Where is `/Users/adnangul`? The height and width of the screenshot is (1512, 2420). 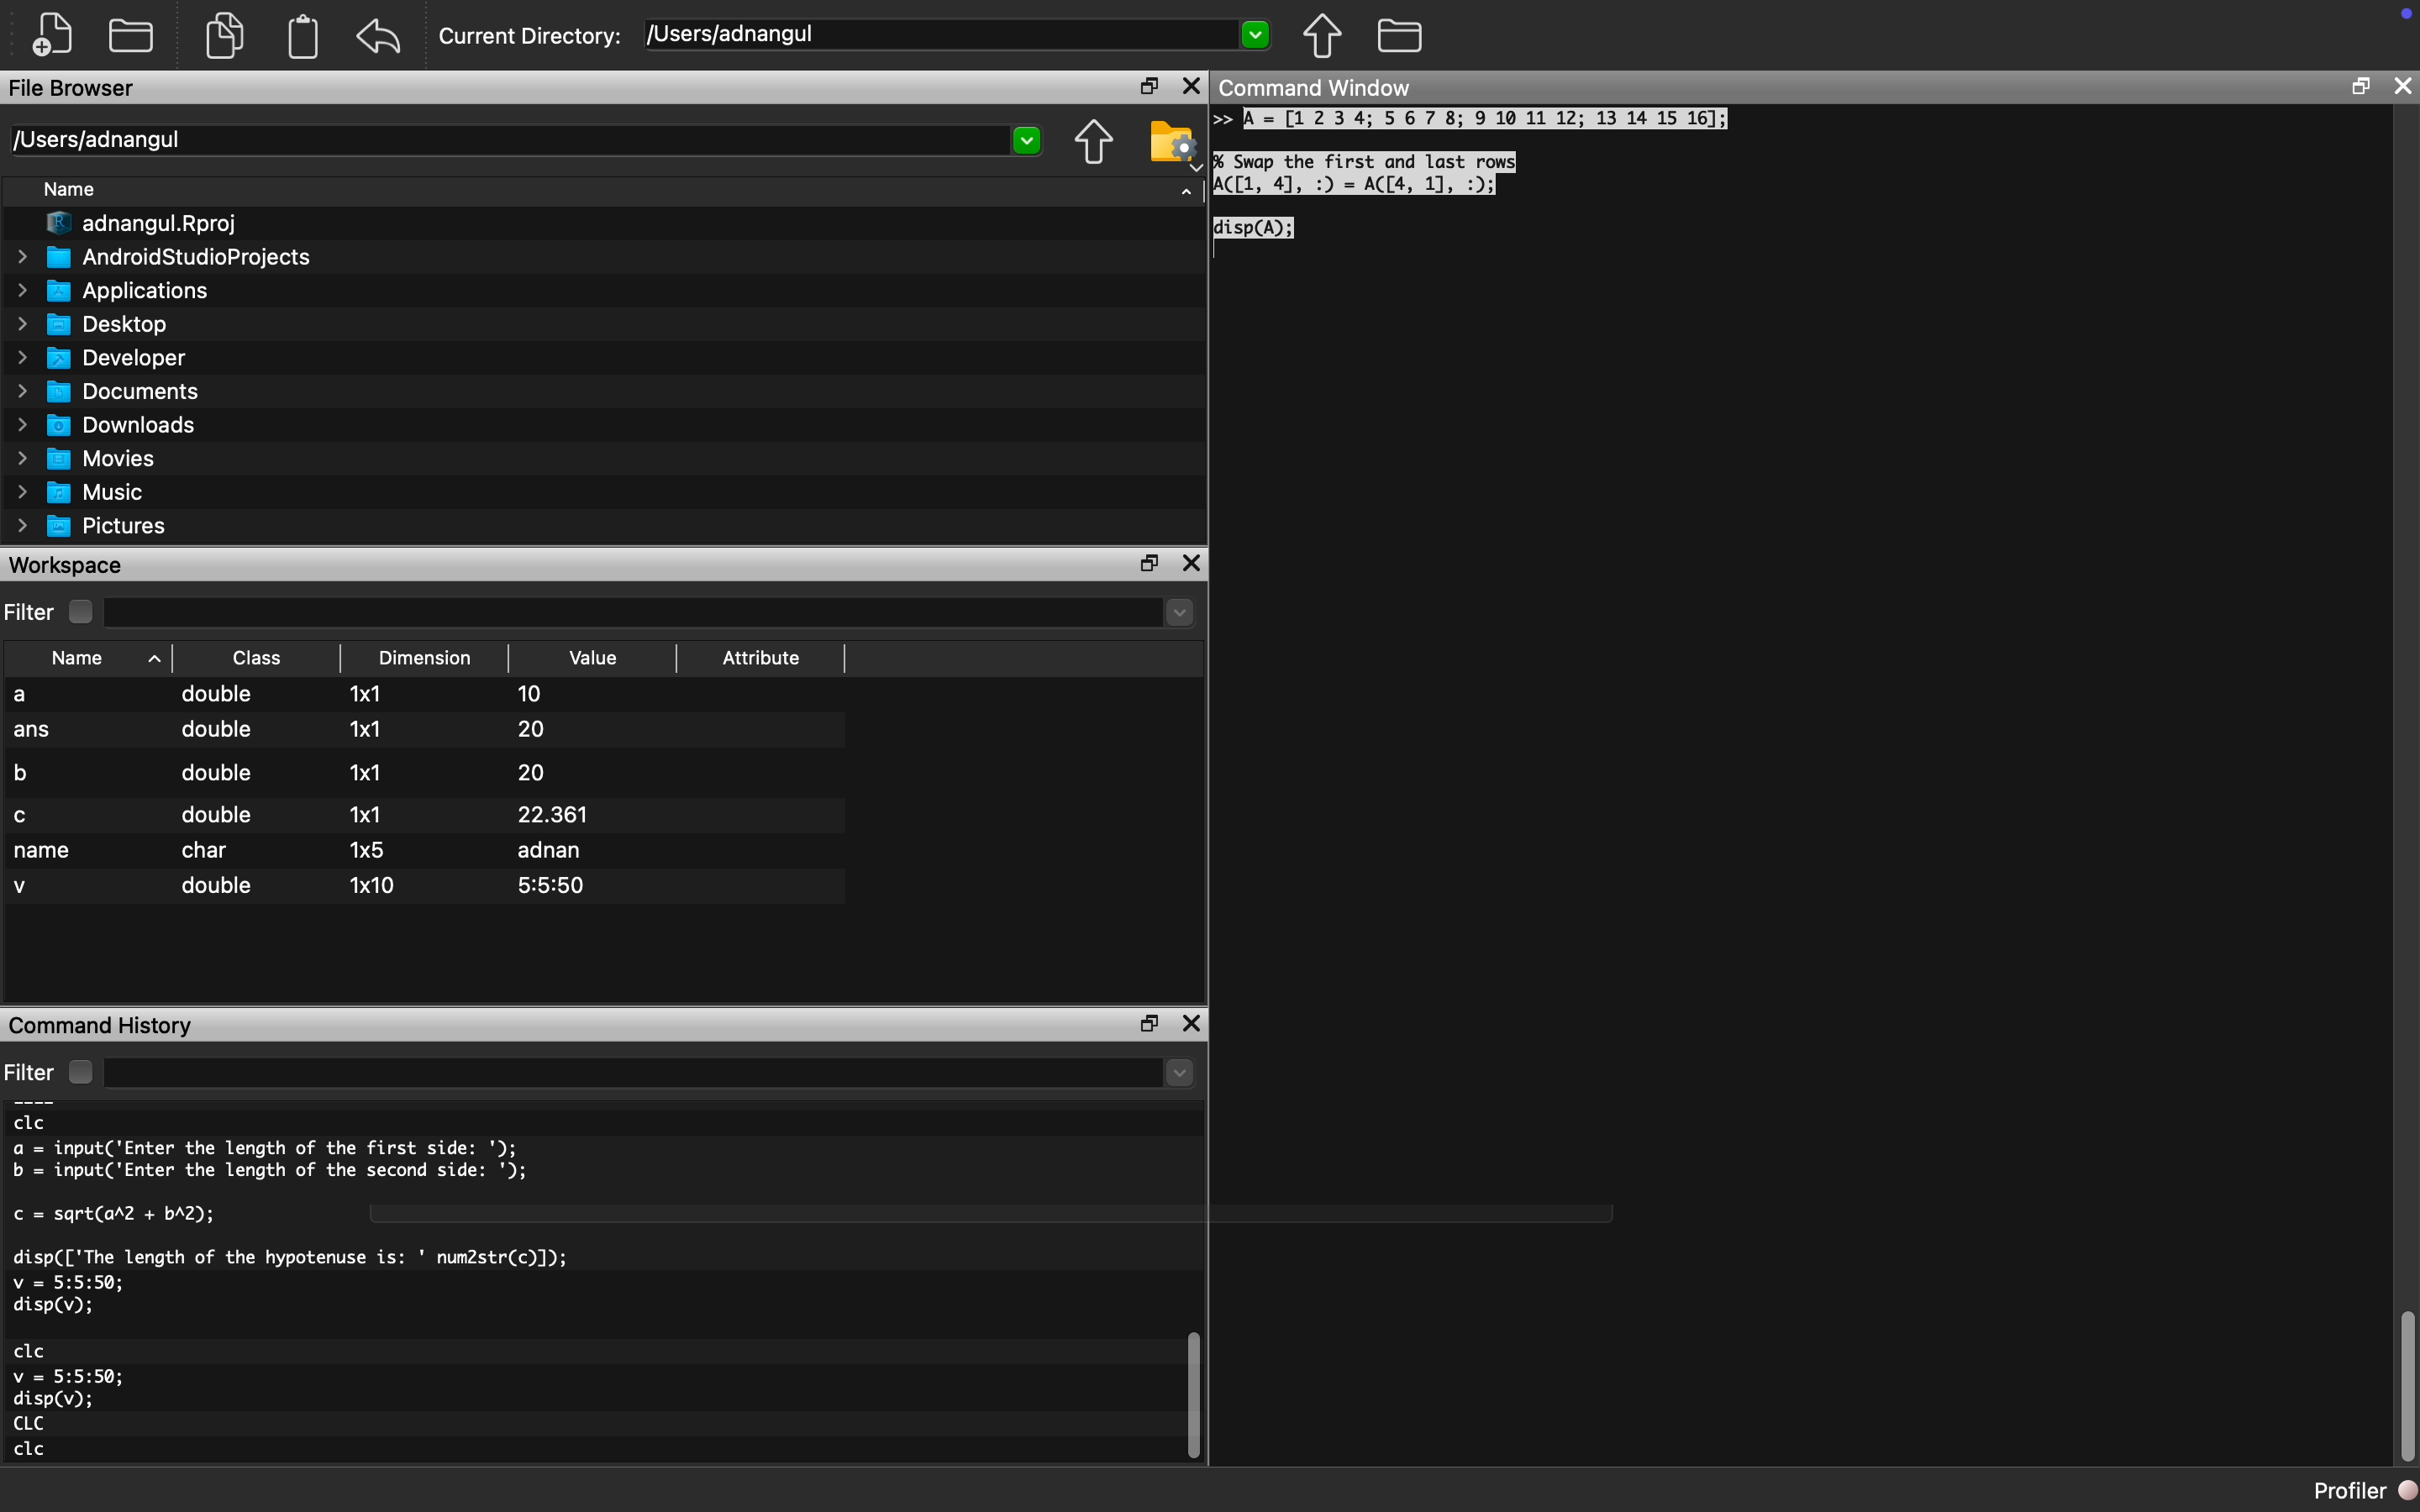 /Users/adnangul is located at coordinates (927, 33).